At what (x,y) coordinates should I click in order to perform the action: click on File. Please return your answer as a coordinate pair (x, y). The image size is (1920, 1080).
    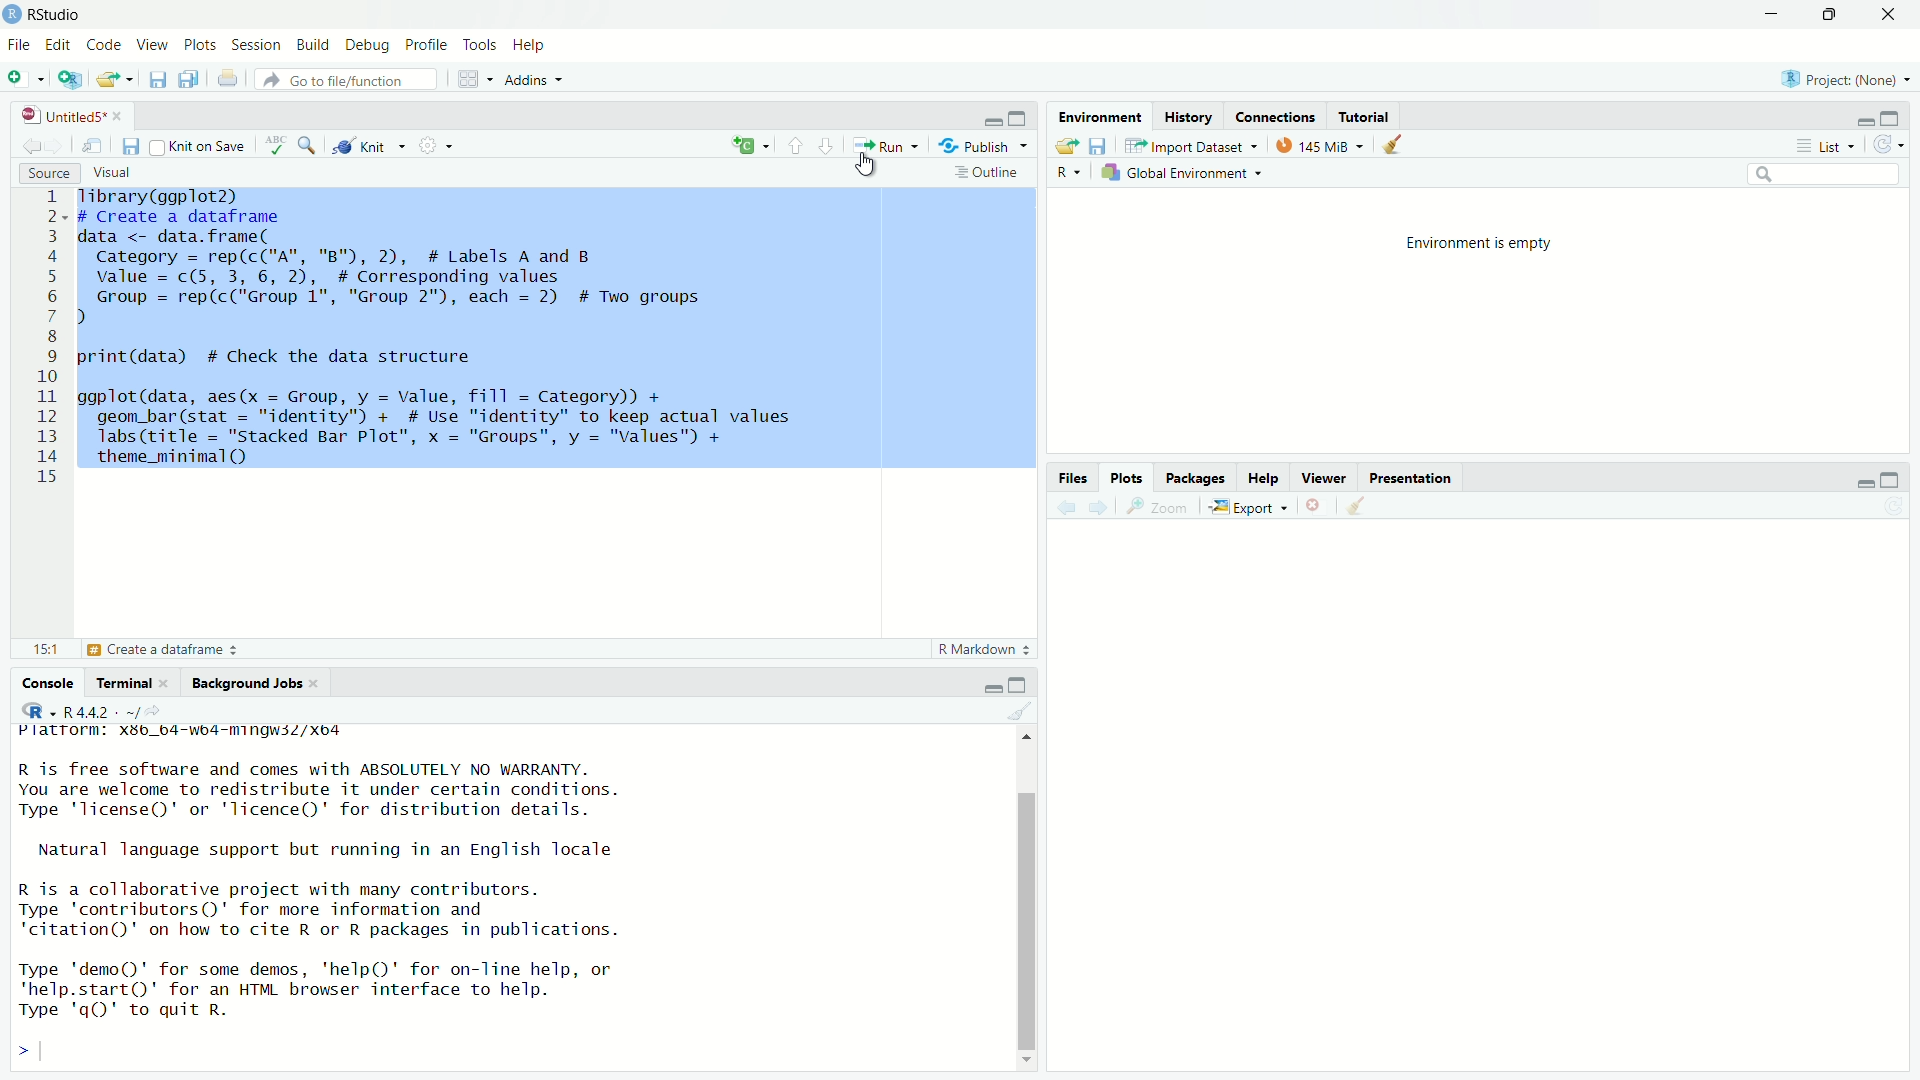
    Looking at the image, I should click on (21, 45).